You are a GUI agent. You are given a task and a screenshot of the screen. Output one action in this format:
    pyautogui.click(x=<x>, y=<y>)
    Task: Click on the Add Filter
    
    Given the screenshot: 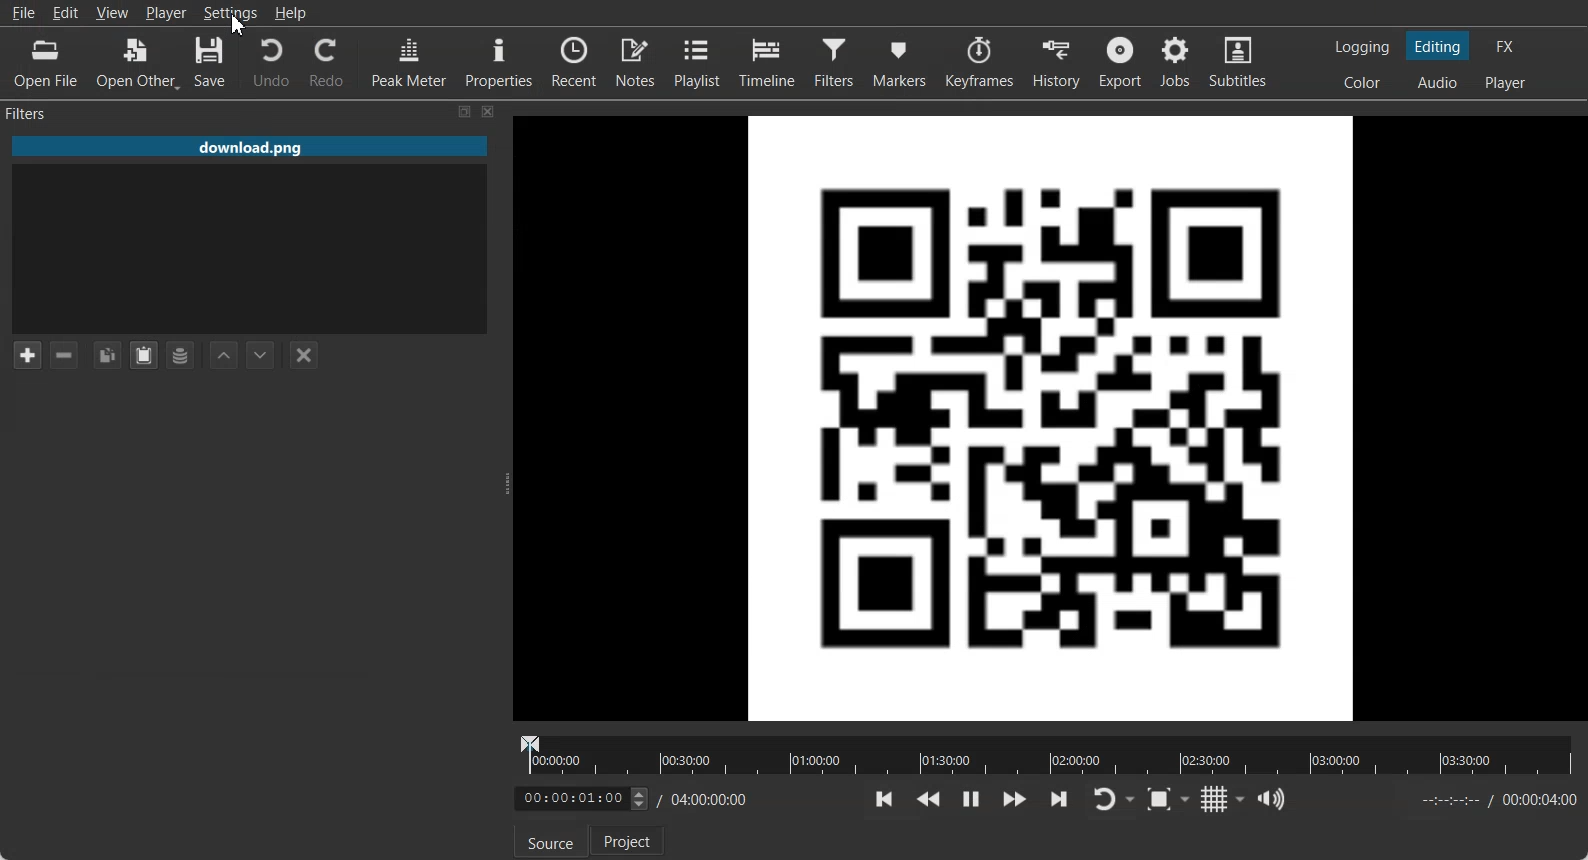 What is the action you would take?
    pyautogui.click(x=26, y=354)
    